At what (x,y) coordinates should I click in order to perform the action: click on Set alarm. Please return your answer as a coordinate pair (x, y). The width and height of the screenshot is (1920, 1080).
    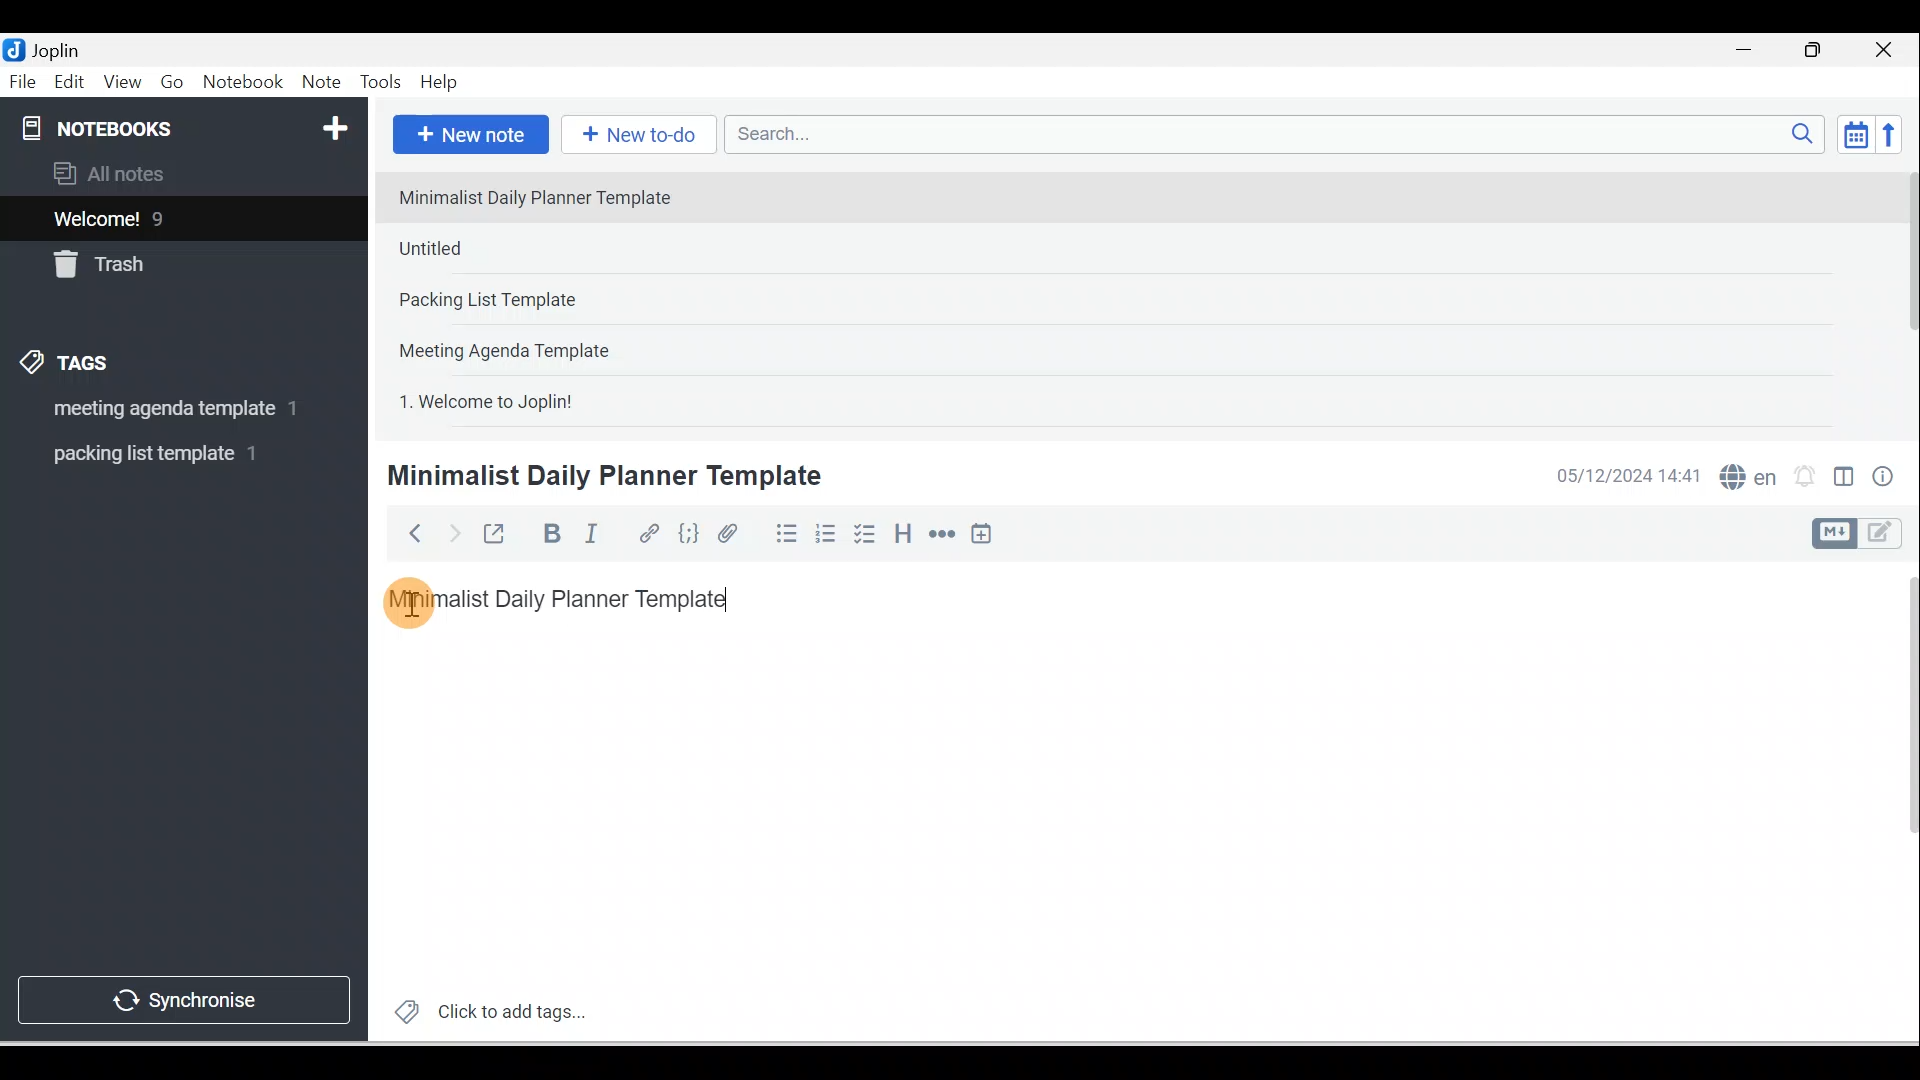
    Looking at the image, I should click on (1802, 477).